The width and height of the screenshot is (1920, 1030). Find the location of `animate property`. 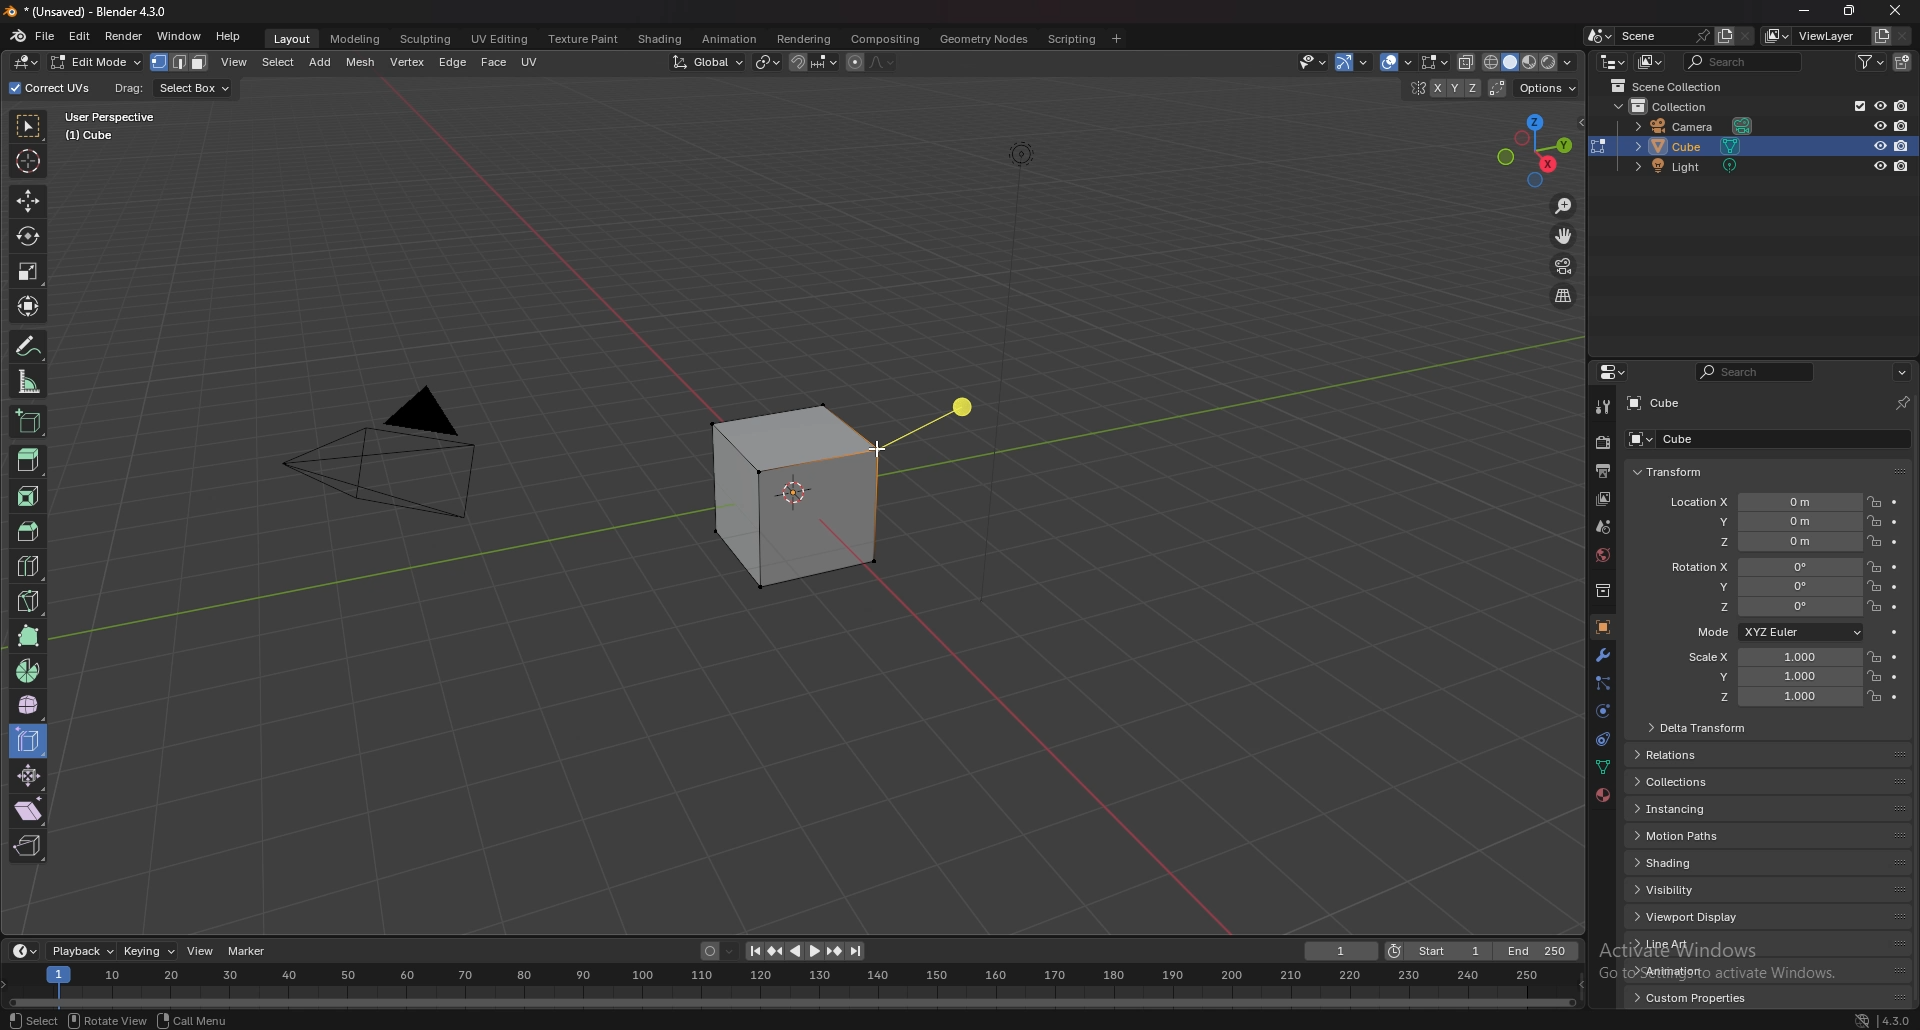

animate property is located at coordinates (1894, 542).